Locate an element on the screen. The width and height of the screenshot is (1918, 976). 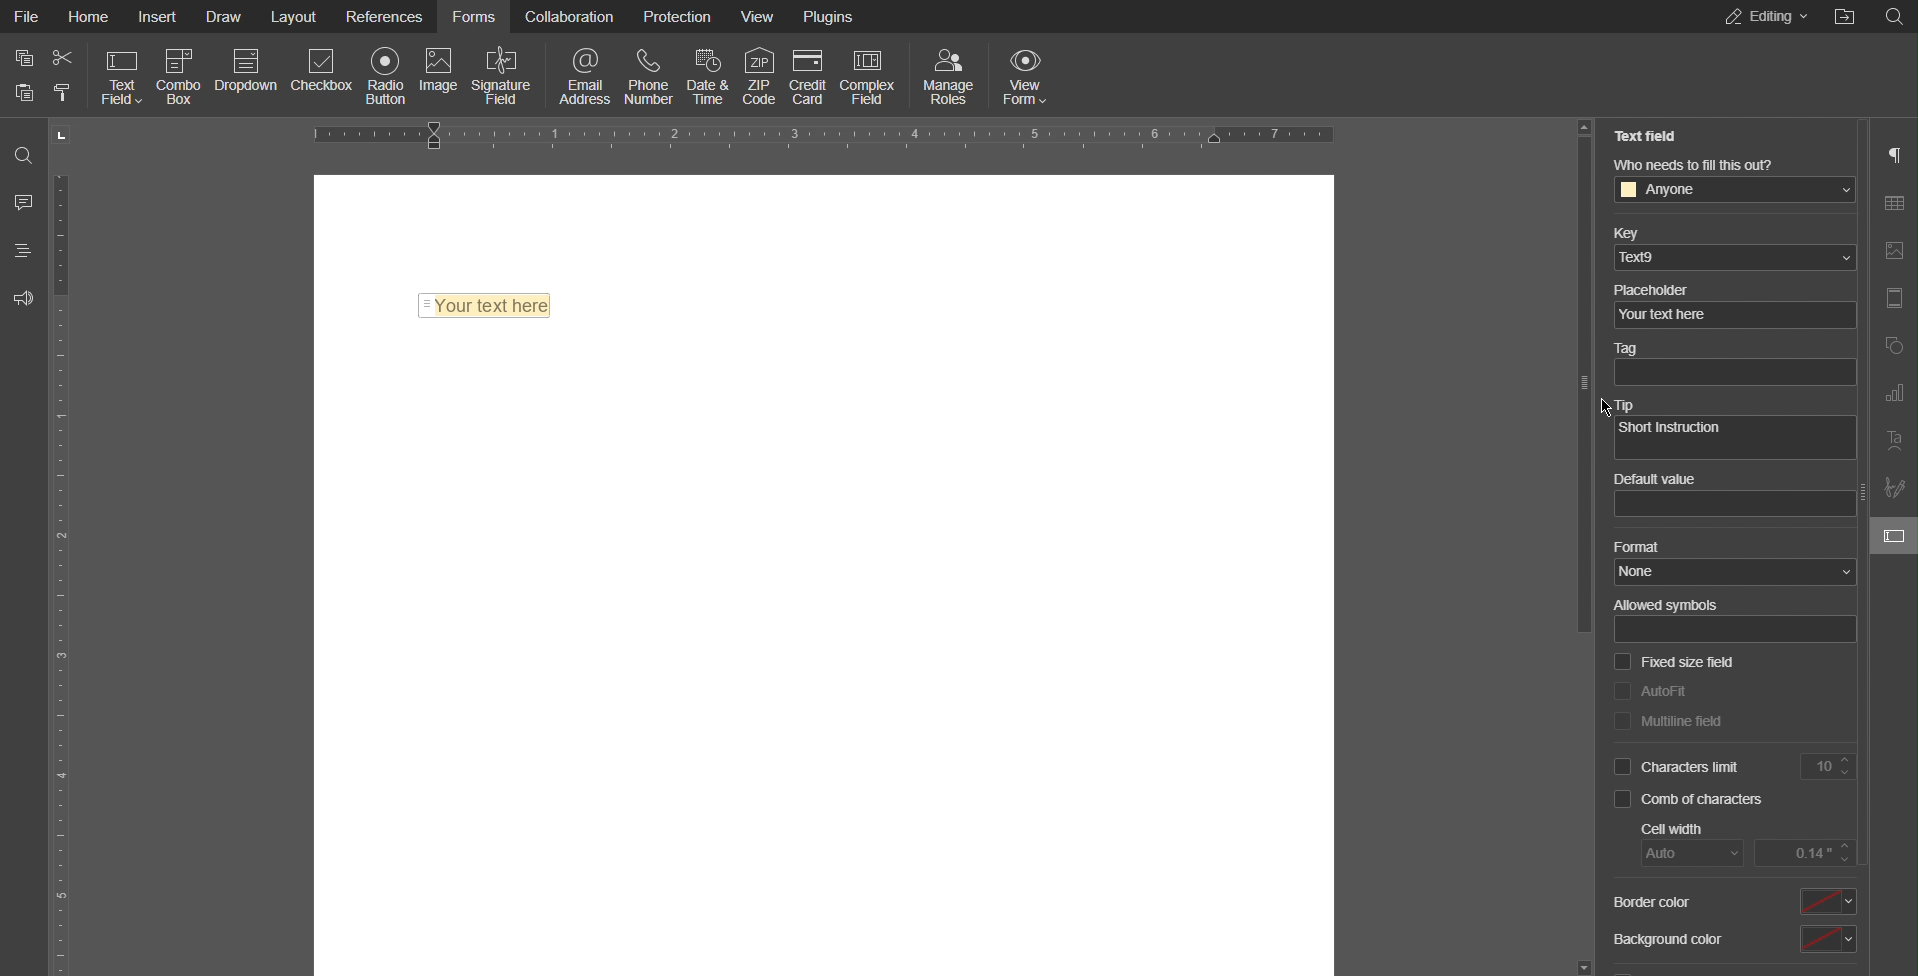
View is located at coordinates (761, 15).